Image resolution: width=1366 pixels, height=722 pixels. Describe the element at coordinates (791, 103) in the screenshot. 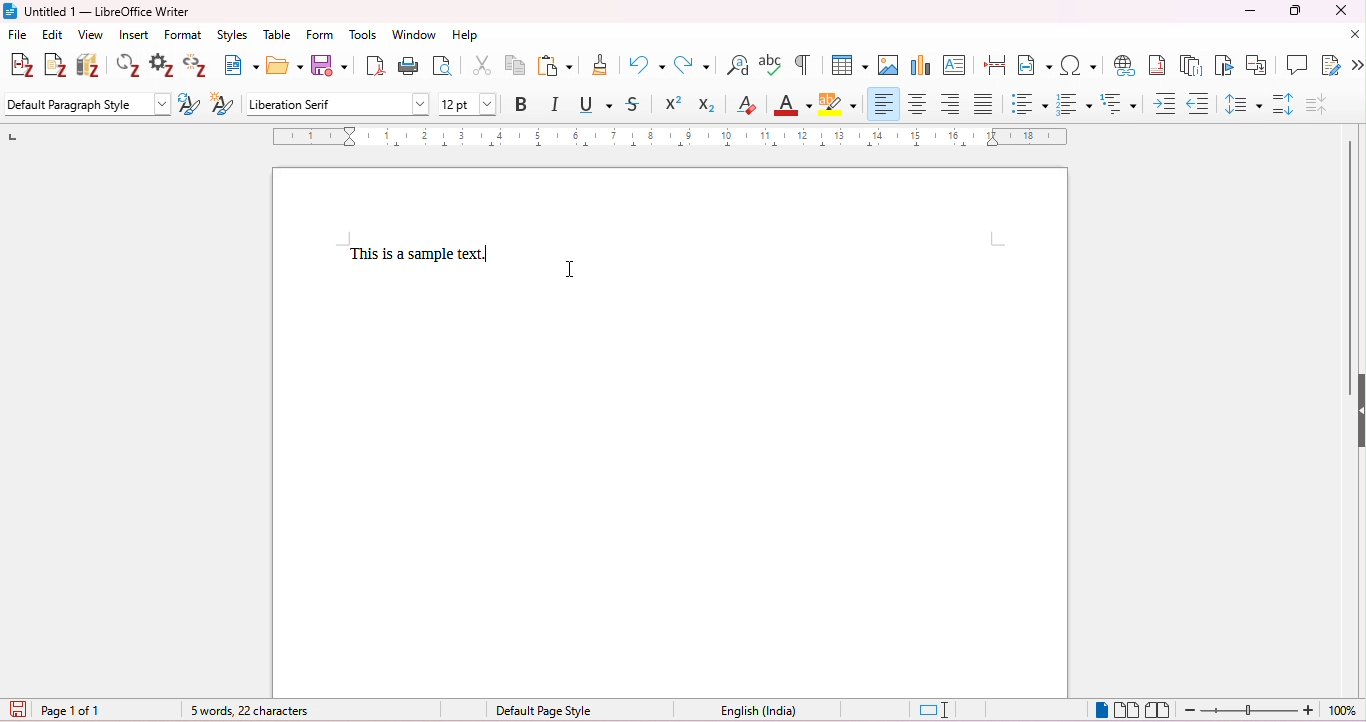

I see `font color` at that location.